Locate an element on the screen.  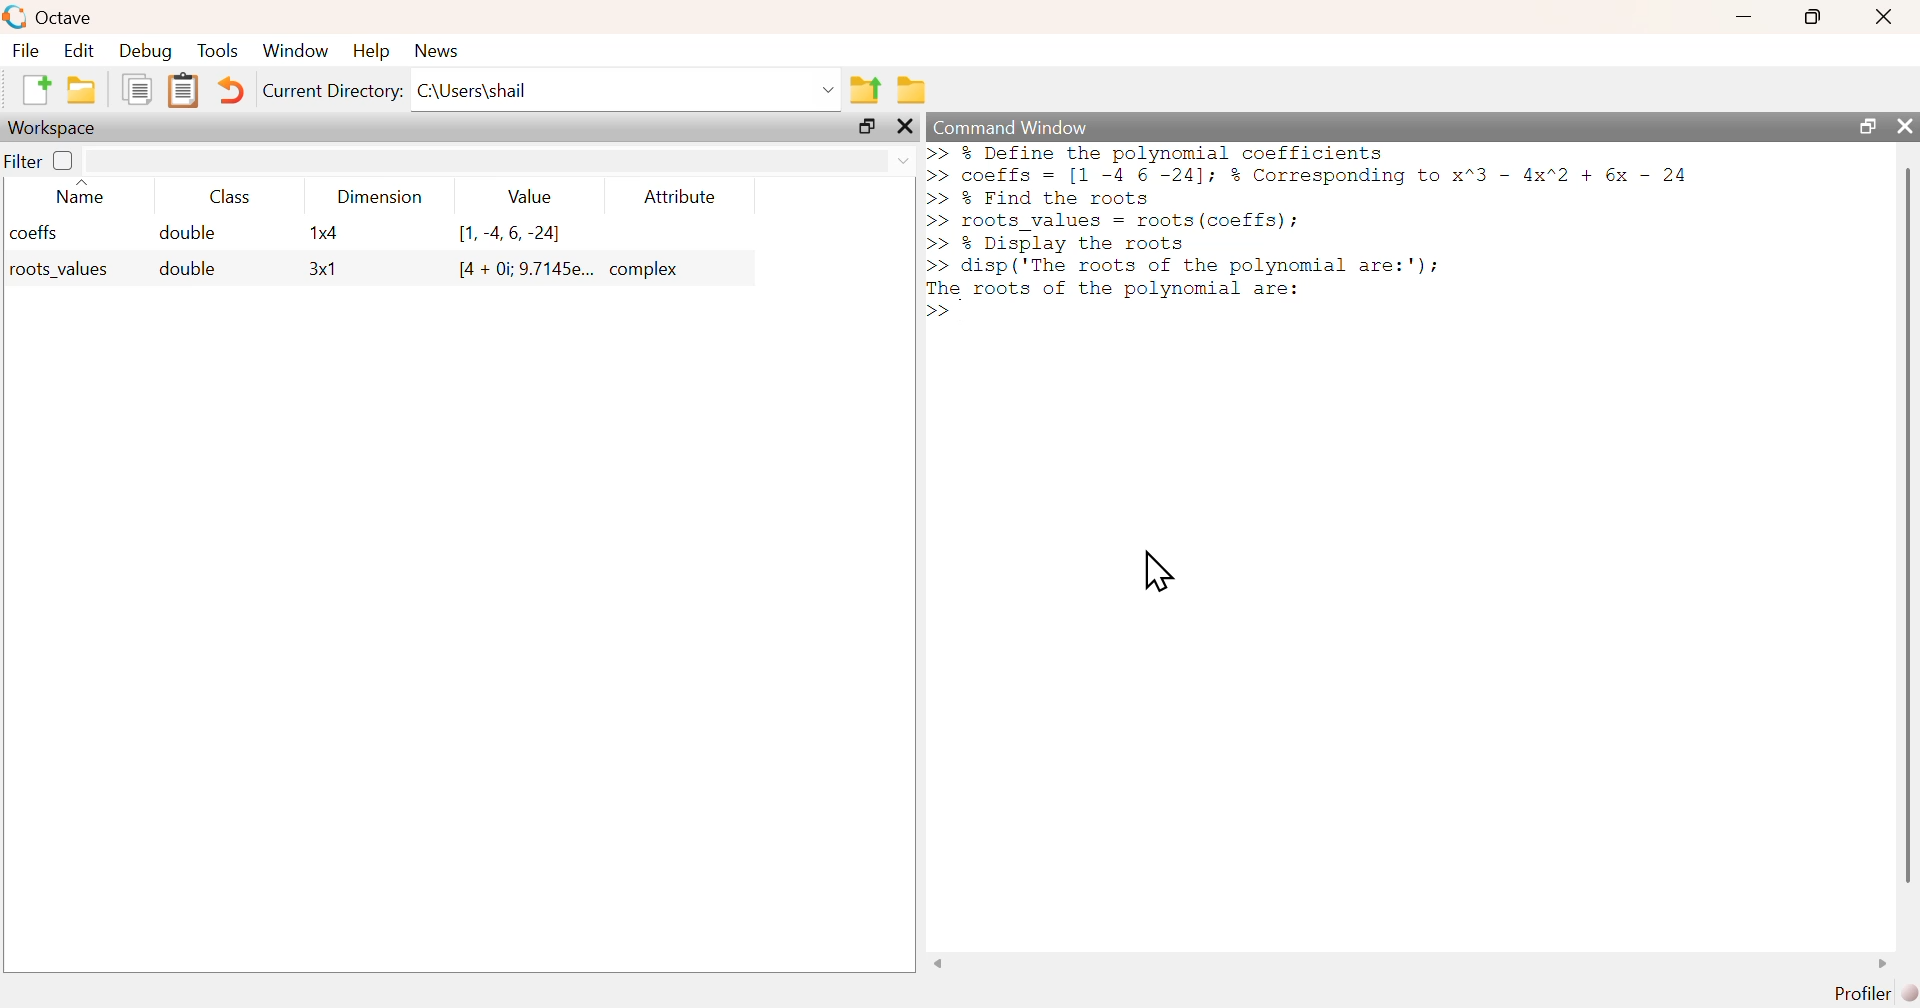
double is located at coordinates (184, 269).